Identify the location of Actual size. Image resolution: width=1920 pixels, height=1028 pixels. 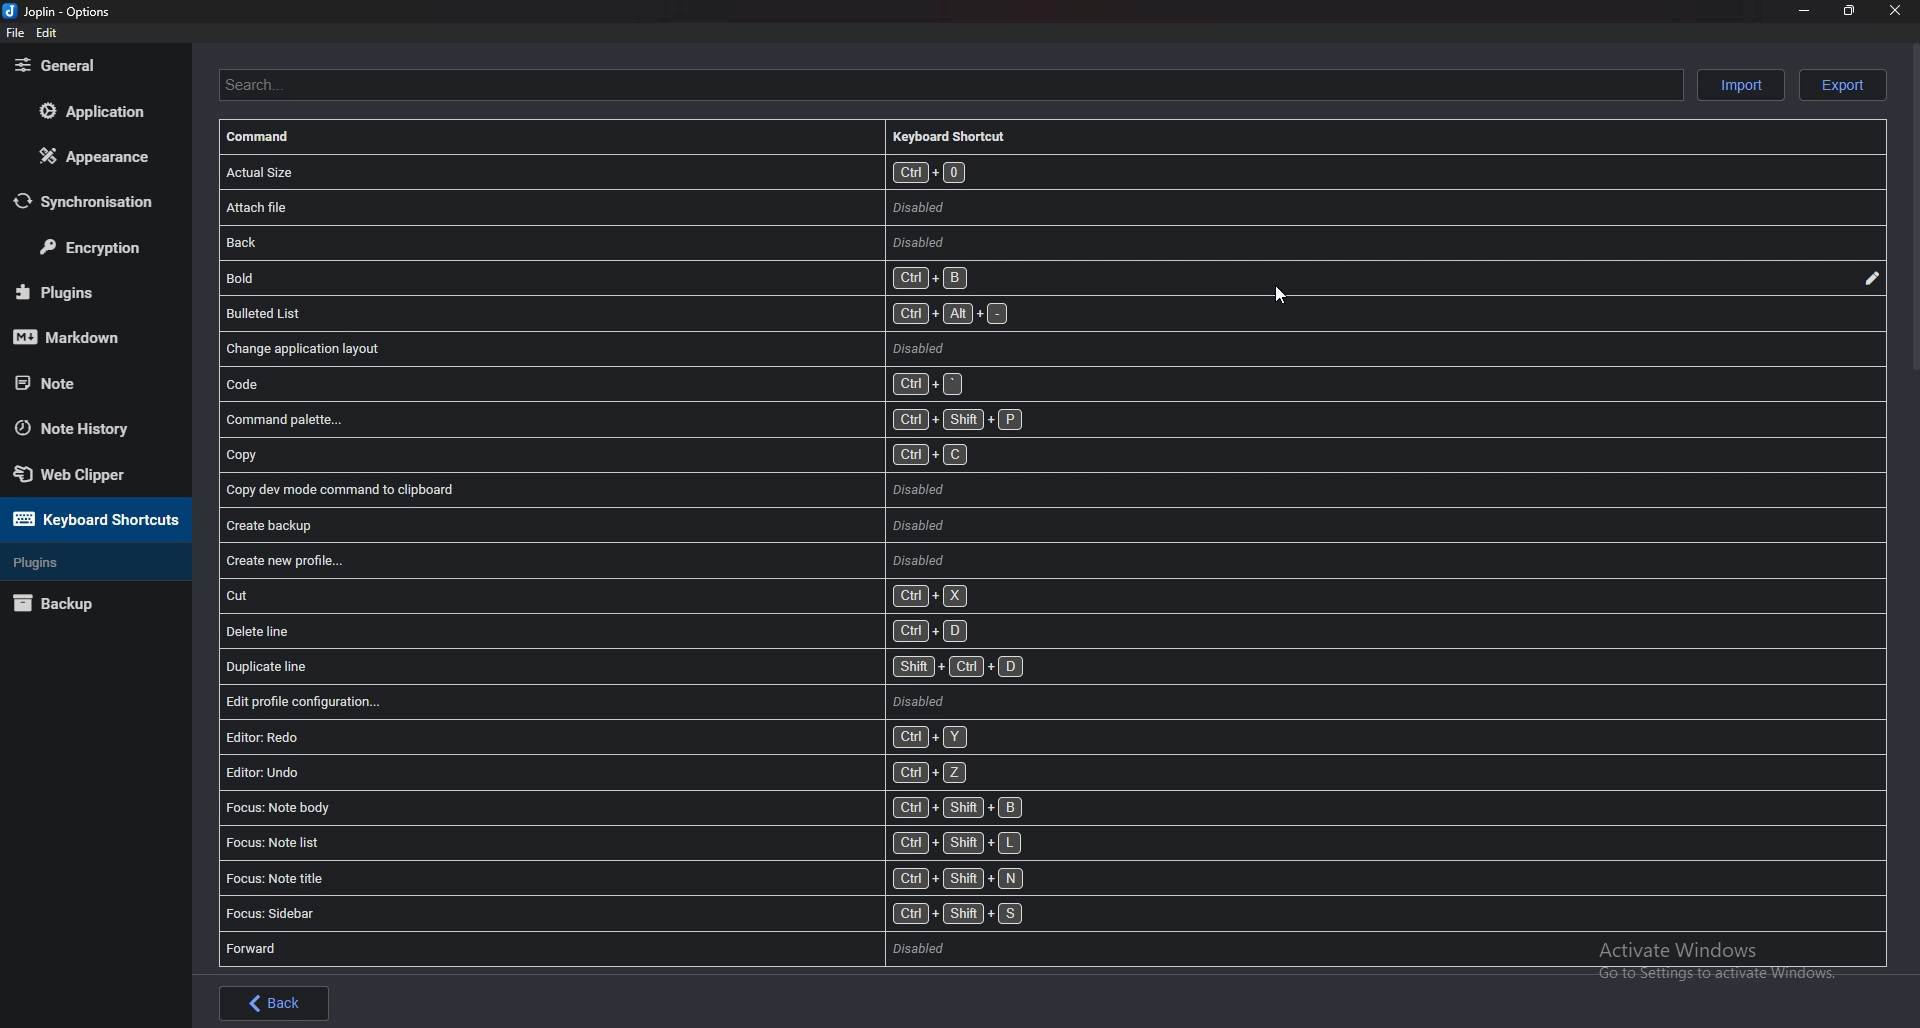
(831, 172).